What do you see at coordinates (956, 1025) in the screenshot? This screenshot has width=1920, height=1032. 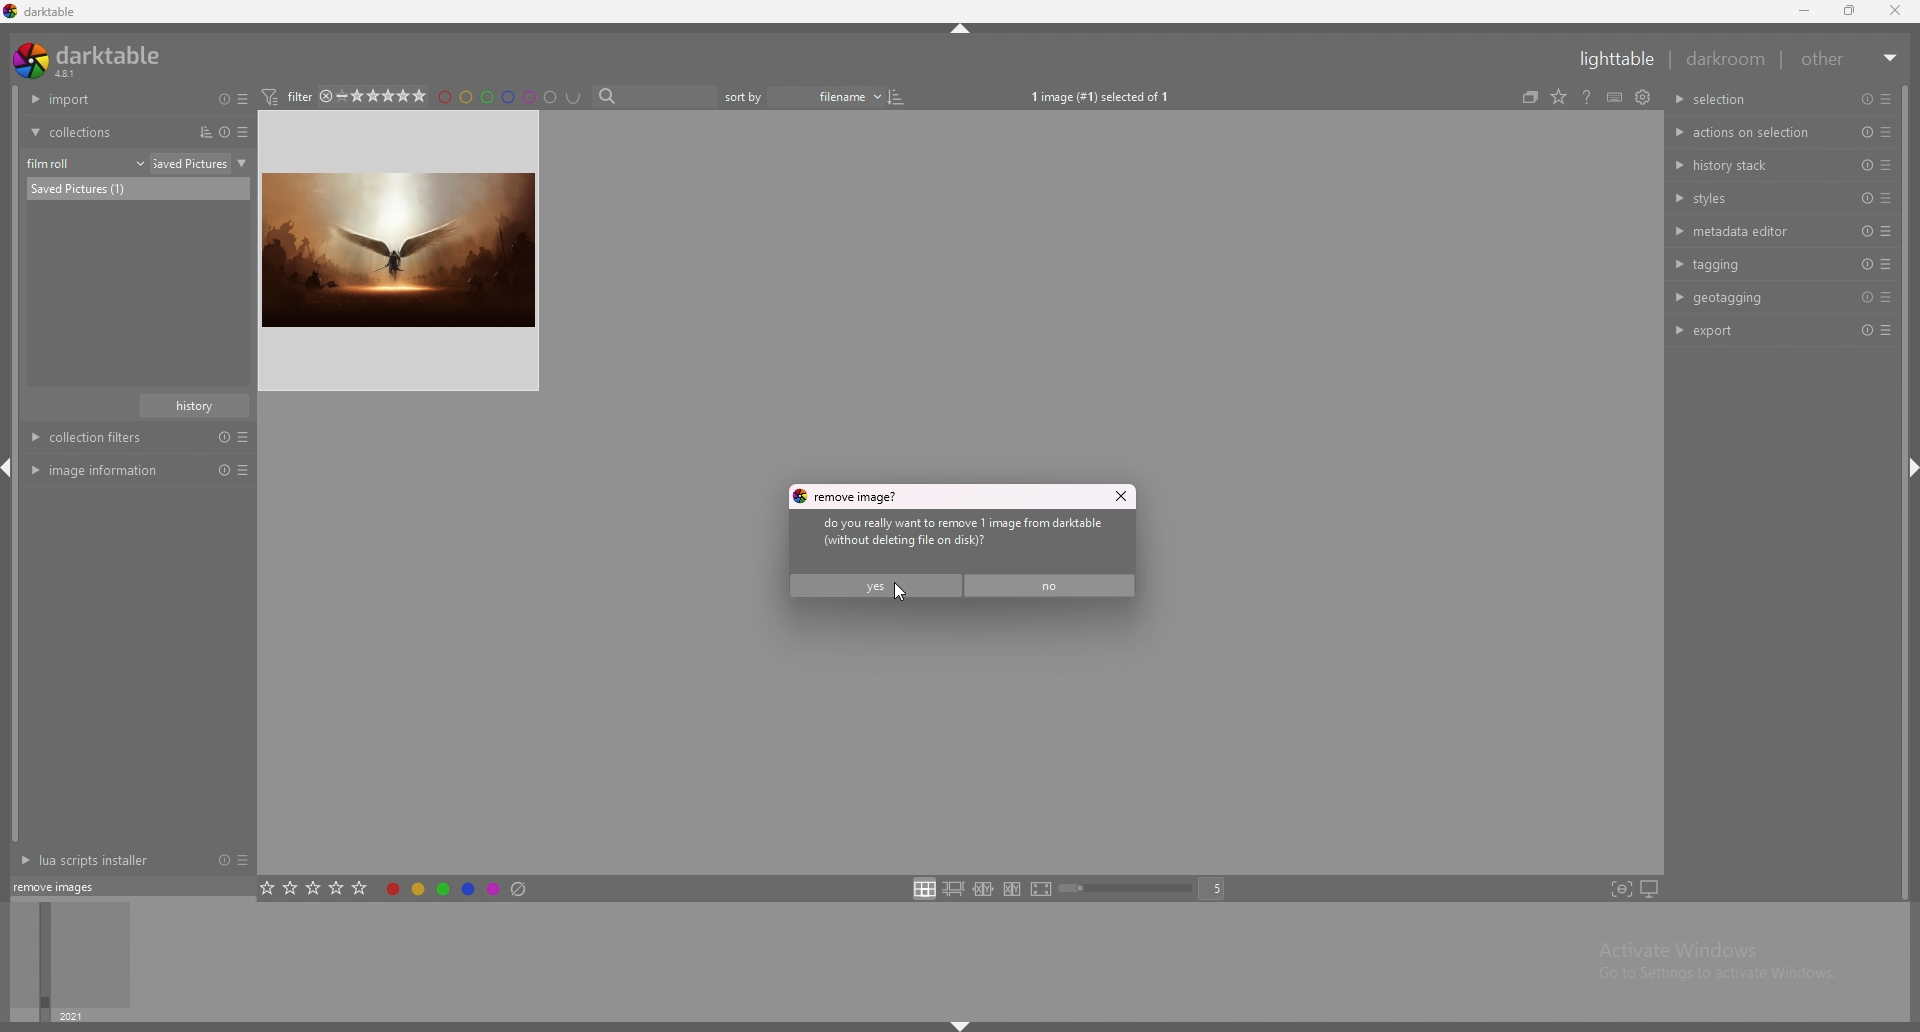 I see `hide` at bounding box center [956, 1025].